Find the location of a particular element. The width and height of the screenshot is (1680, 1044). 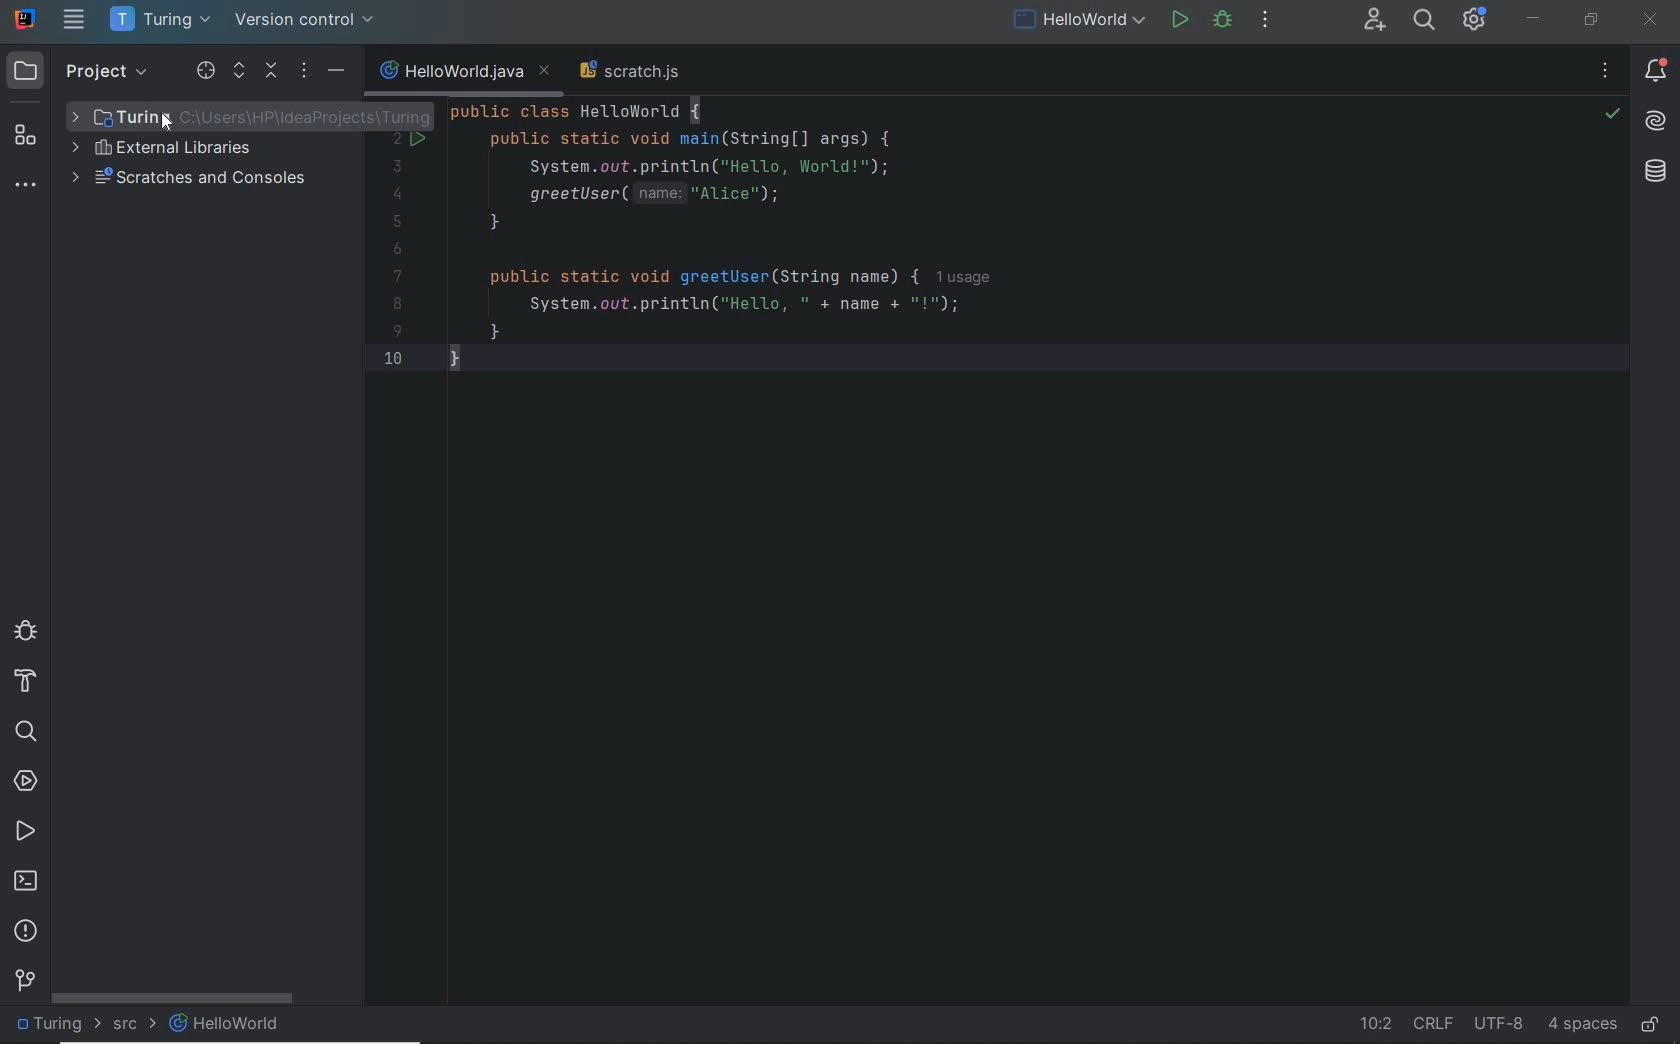

line separator is located at coordinates (1436, 1024).